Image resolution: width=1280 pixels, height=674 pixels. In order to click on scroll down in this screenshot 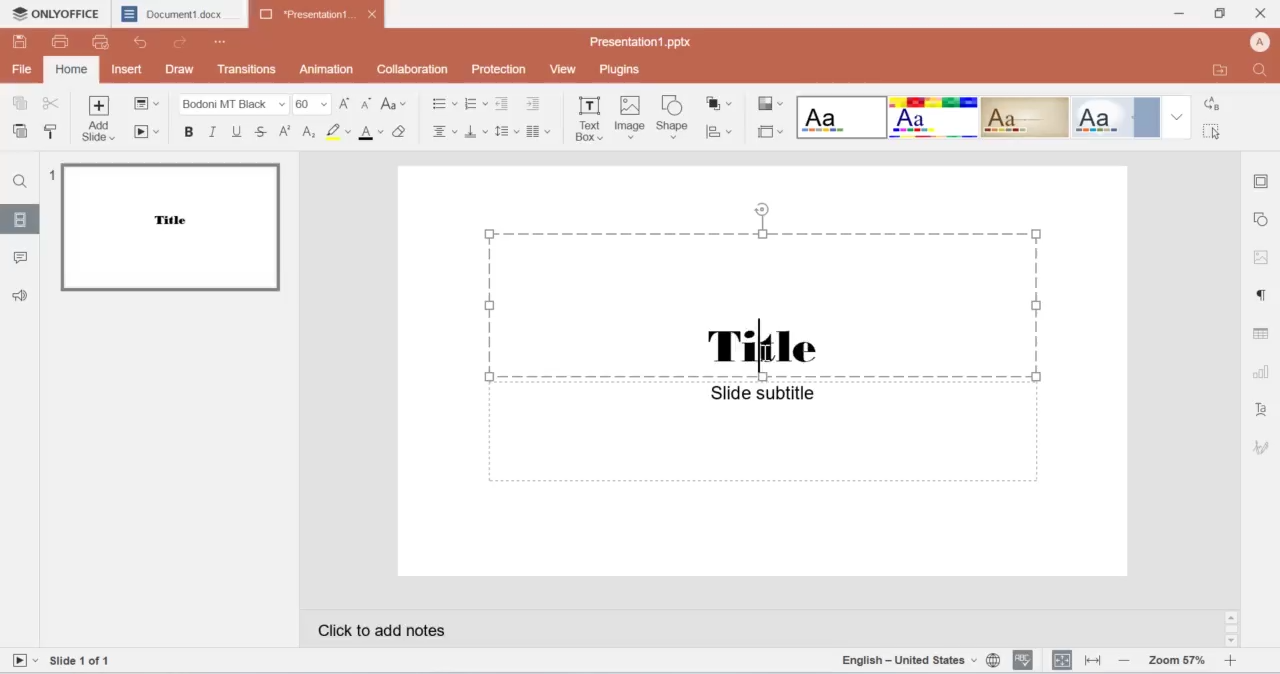, I will do `click(1230, 642)`.